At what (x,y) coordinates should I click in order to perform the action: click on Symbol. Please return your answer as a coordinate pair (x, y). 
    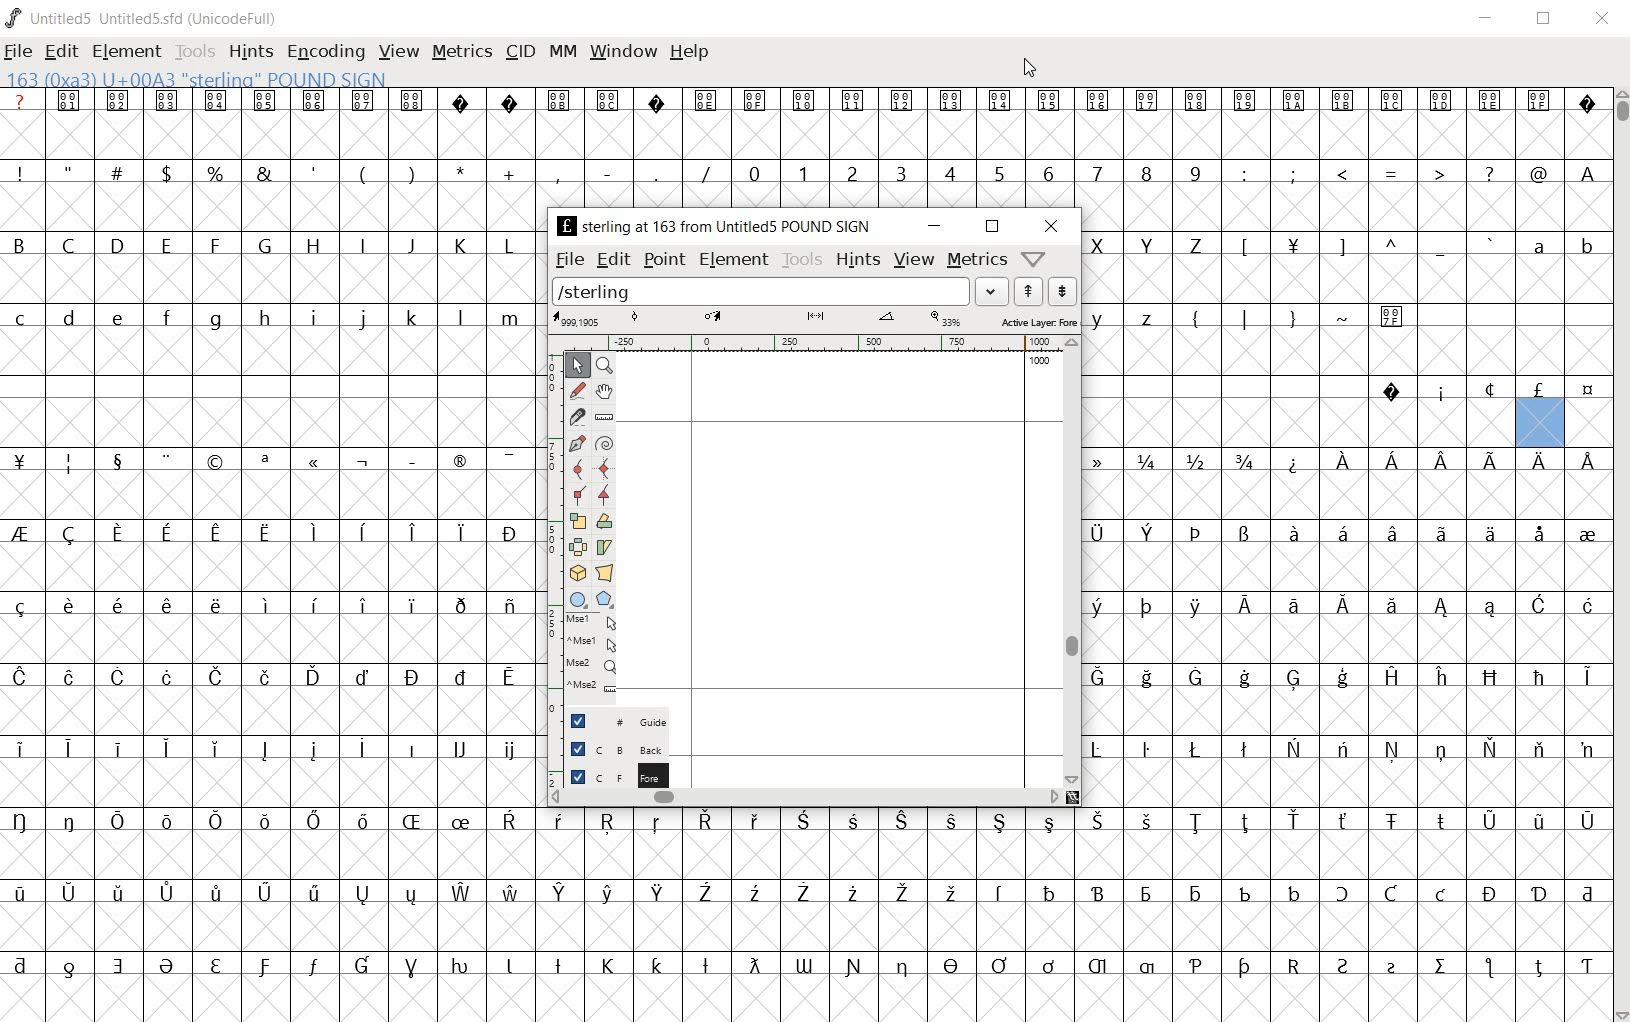
    Looking at the image, I should click on (563, 821).